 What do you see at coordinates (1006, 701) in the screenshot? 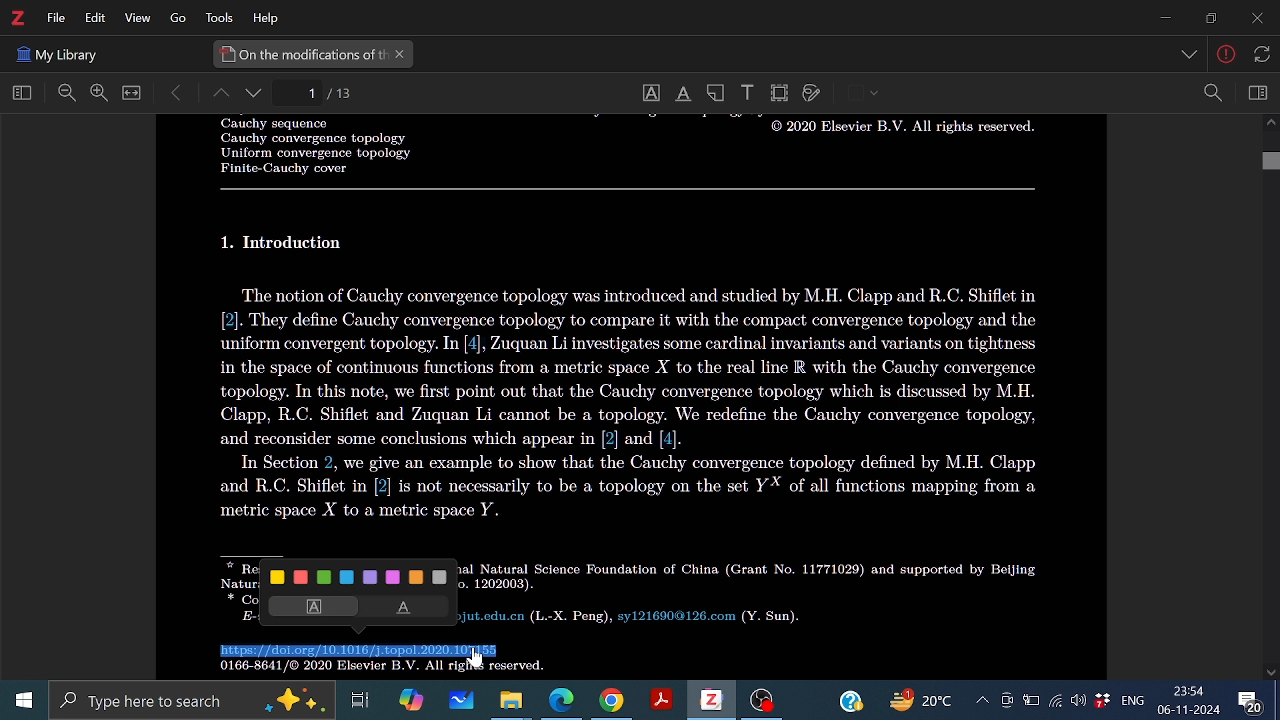
I see `Meet` at bounding box center [1006, 701].